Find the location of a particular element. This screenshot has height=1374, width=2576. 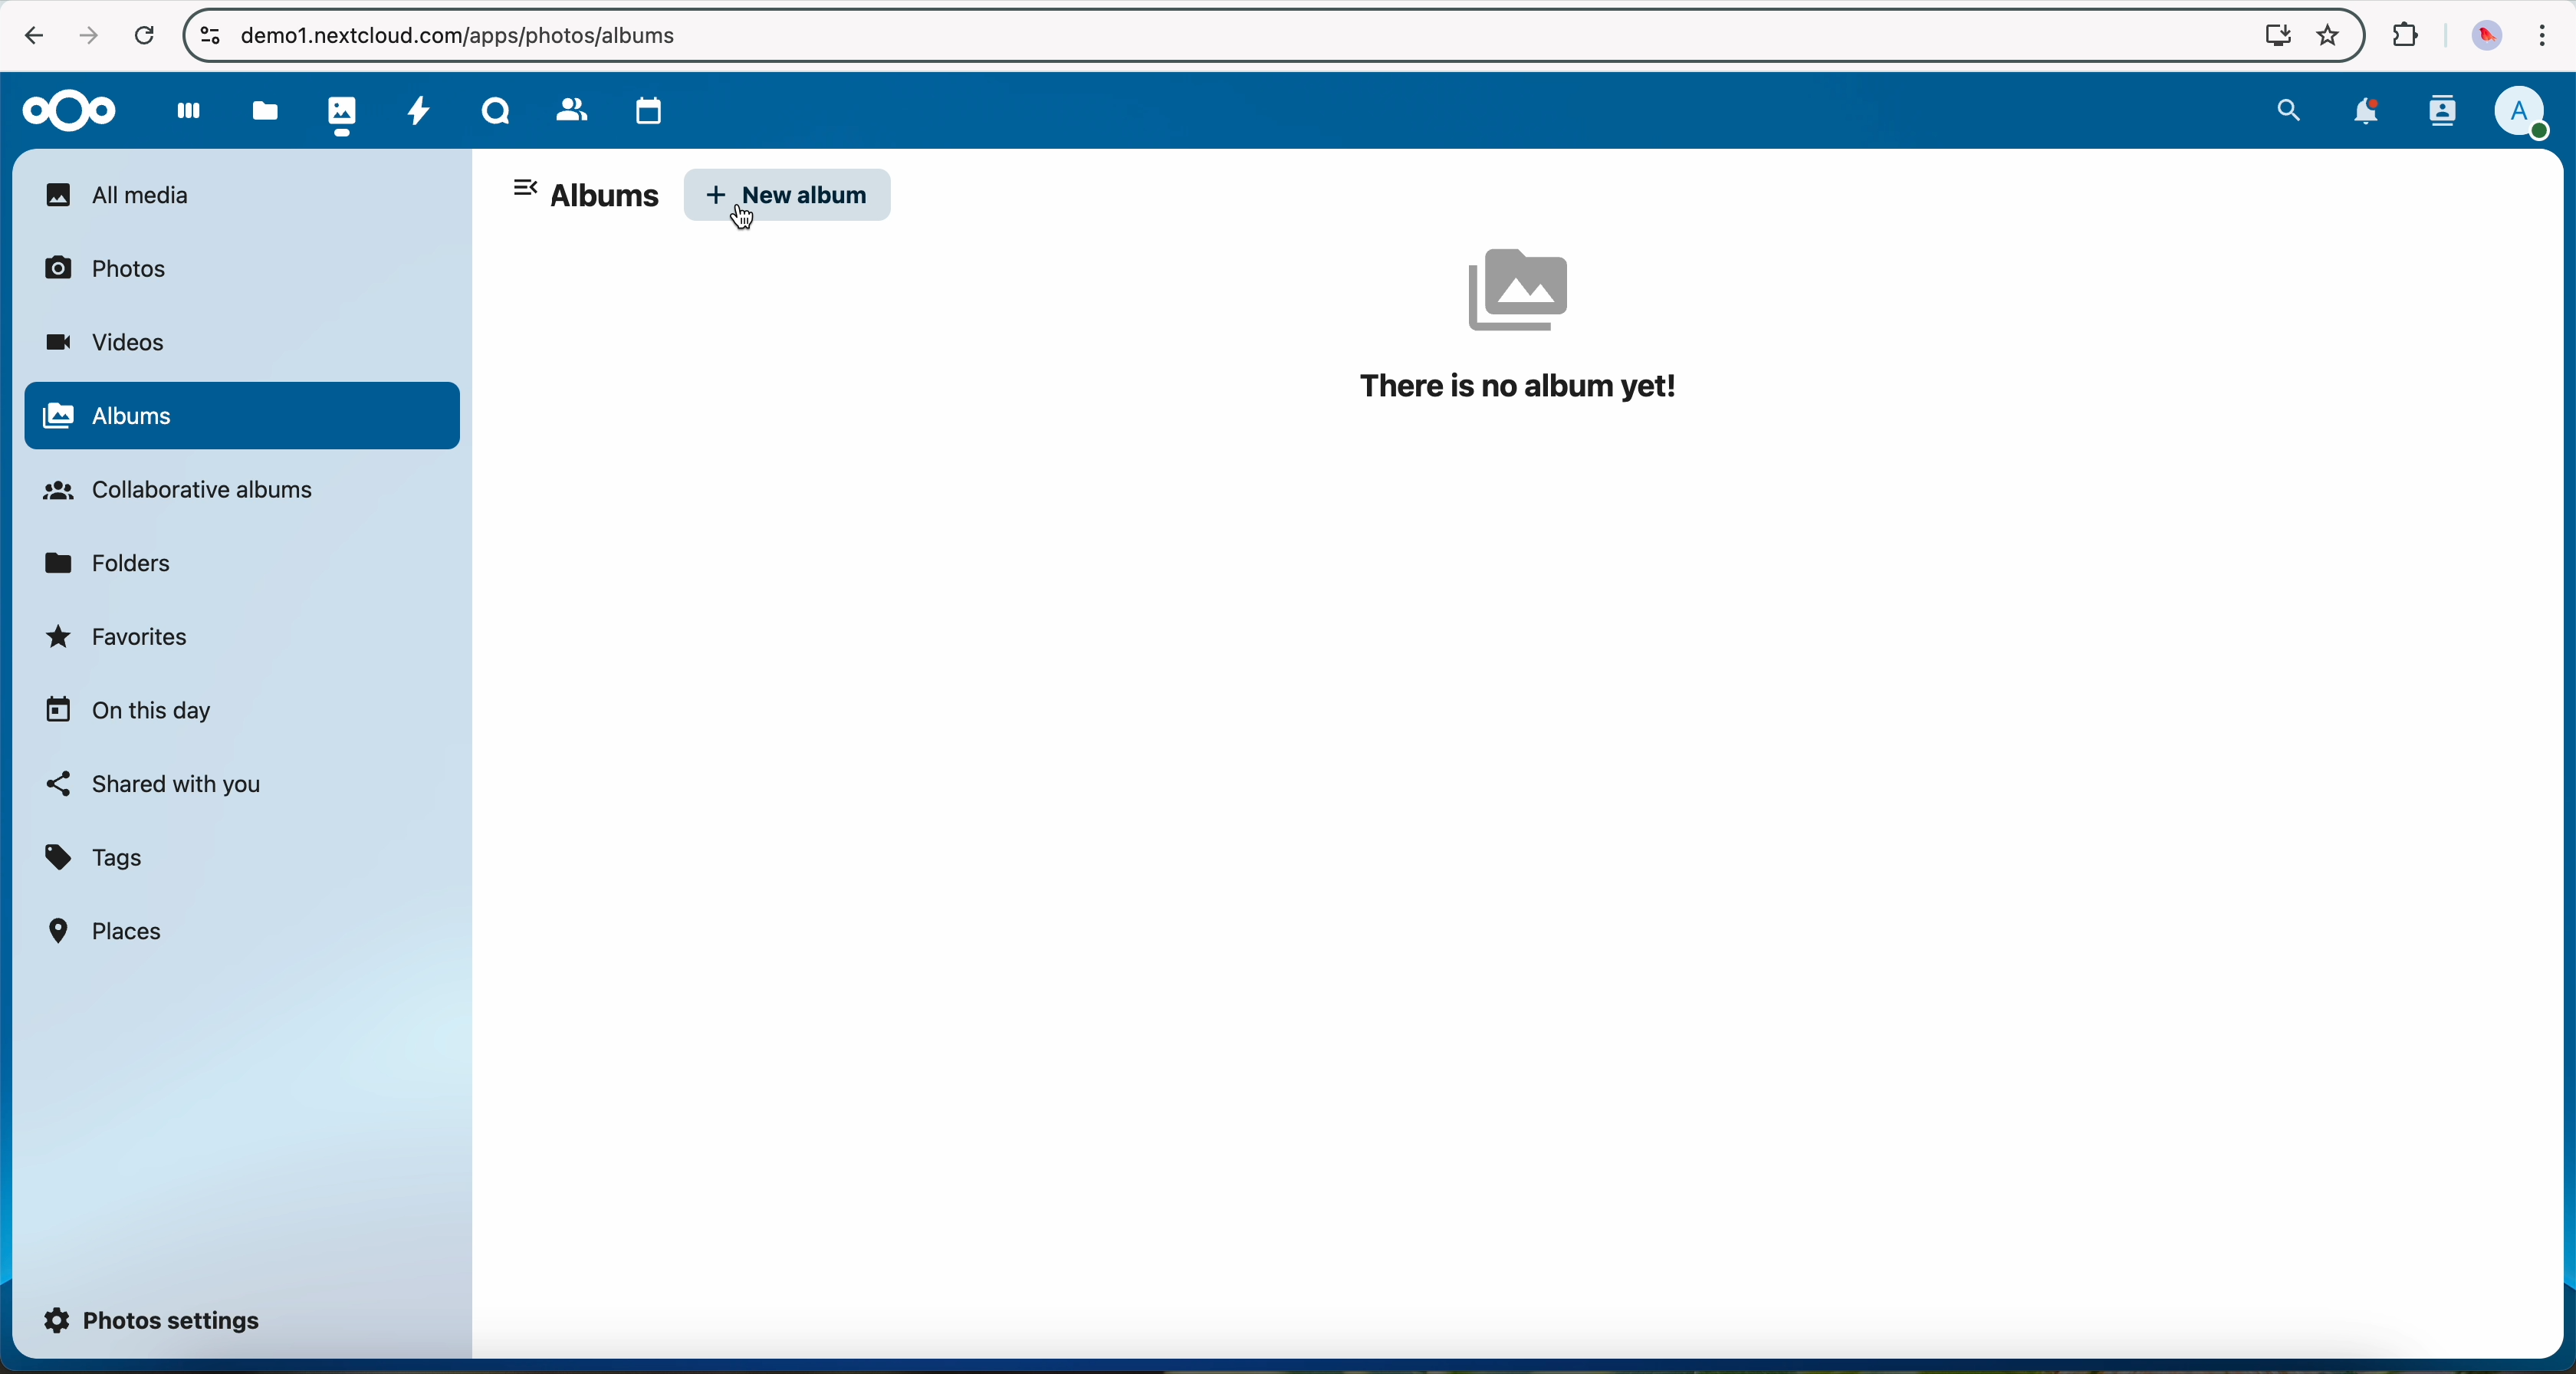

on this day is located at coordinates (129, 712).